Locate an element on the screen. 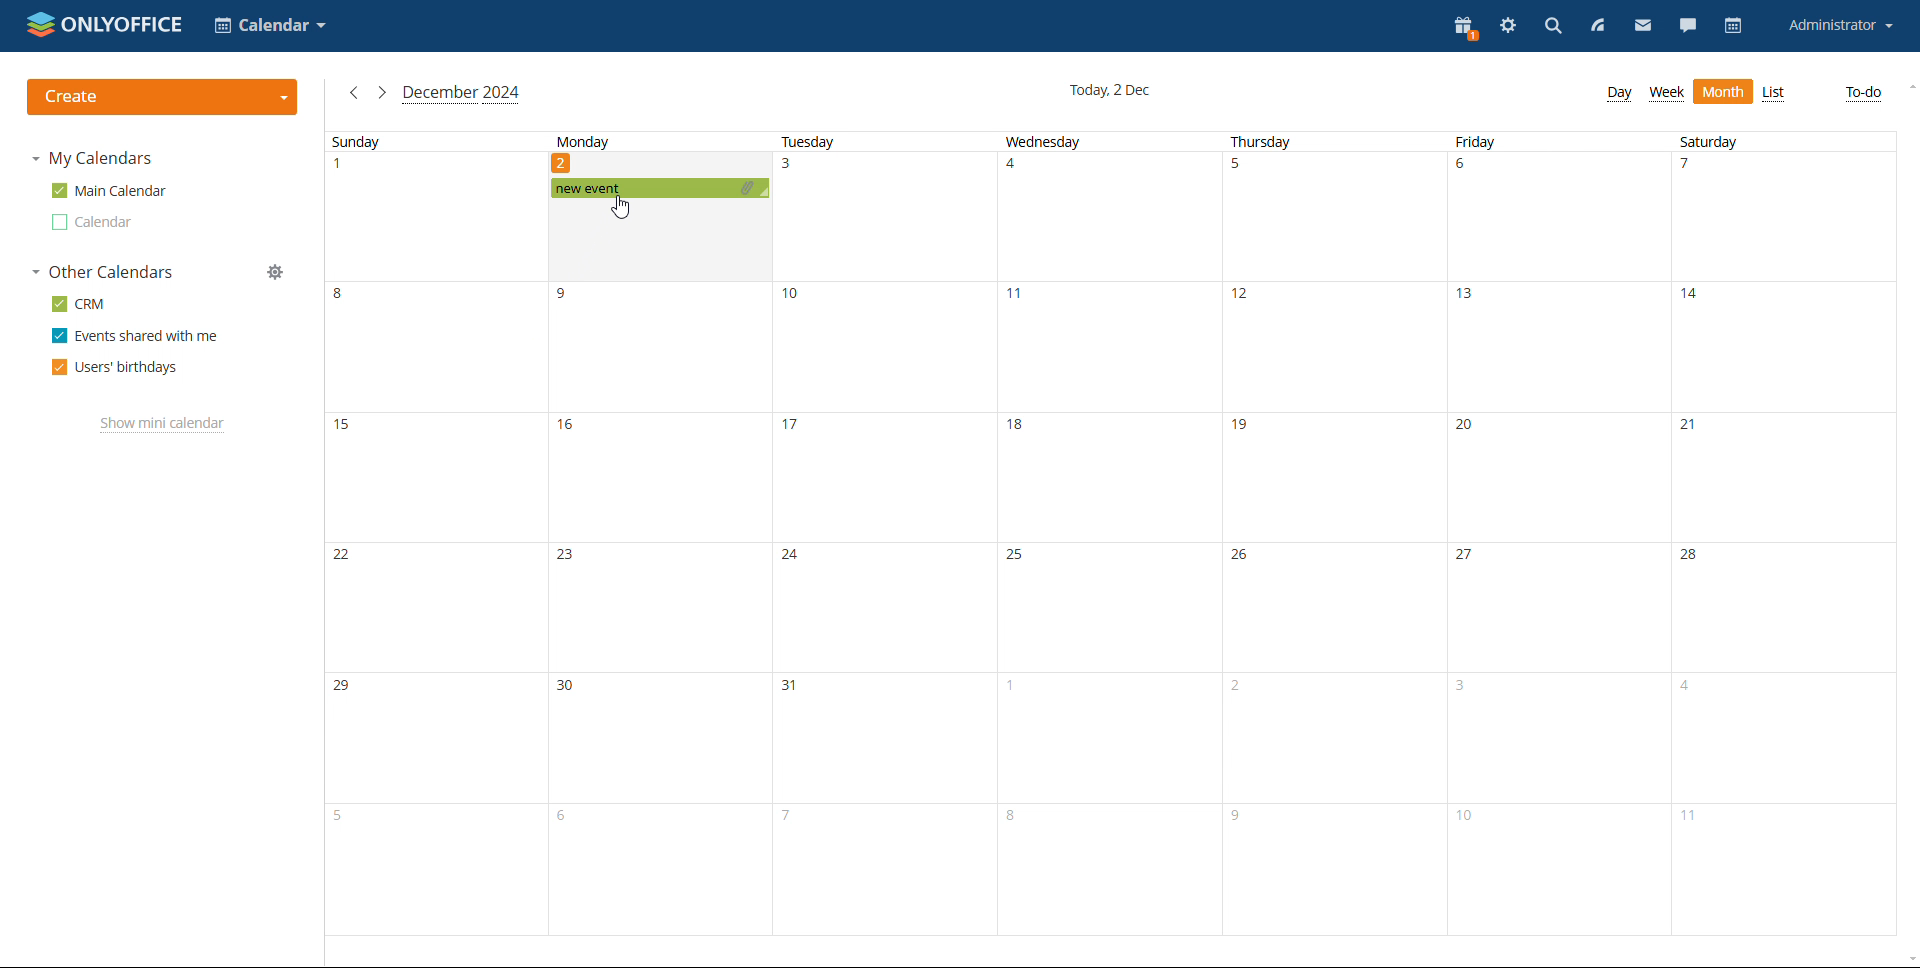  Tuesday is located at coordinates (809, 140).